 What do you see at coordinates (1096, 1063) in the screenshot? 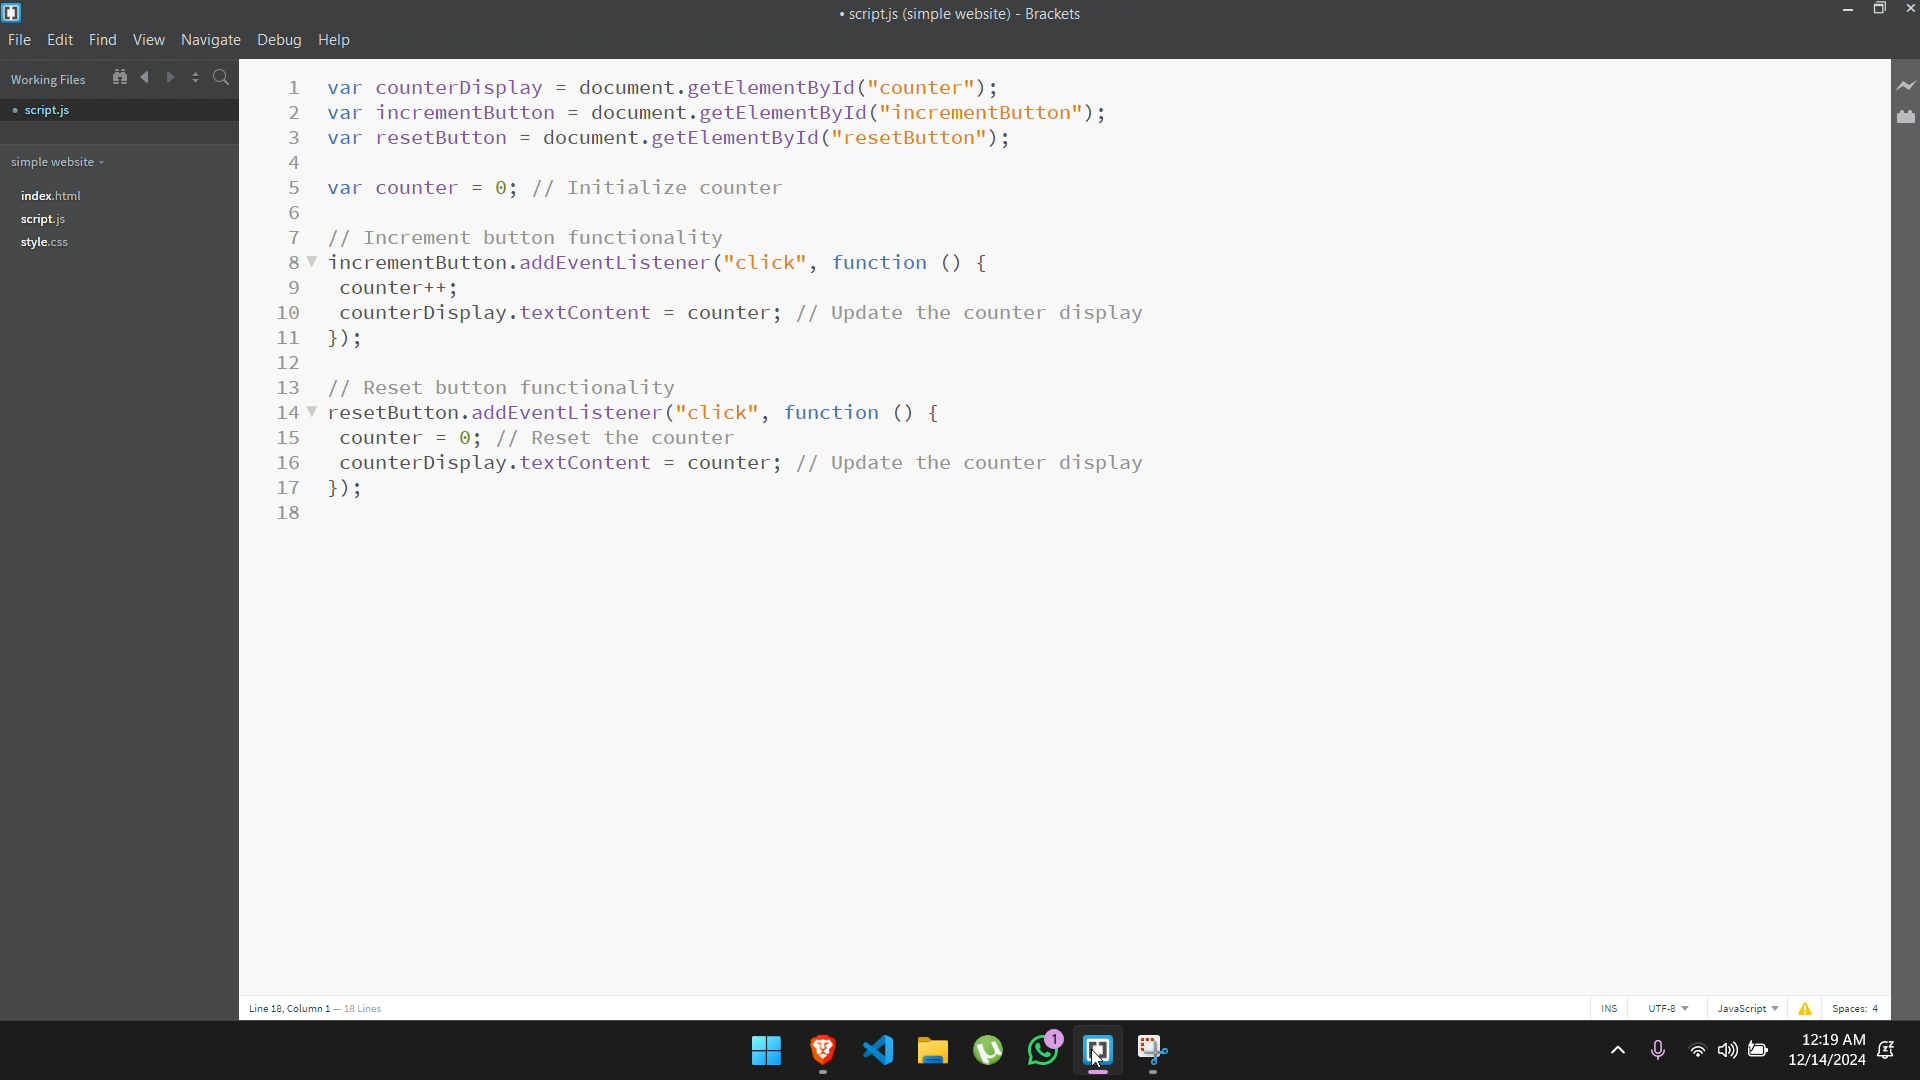
I see `cursor` at bounding box center [1096, 1063].